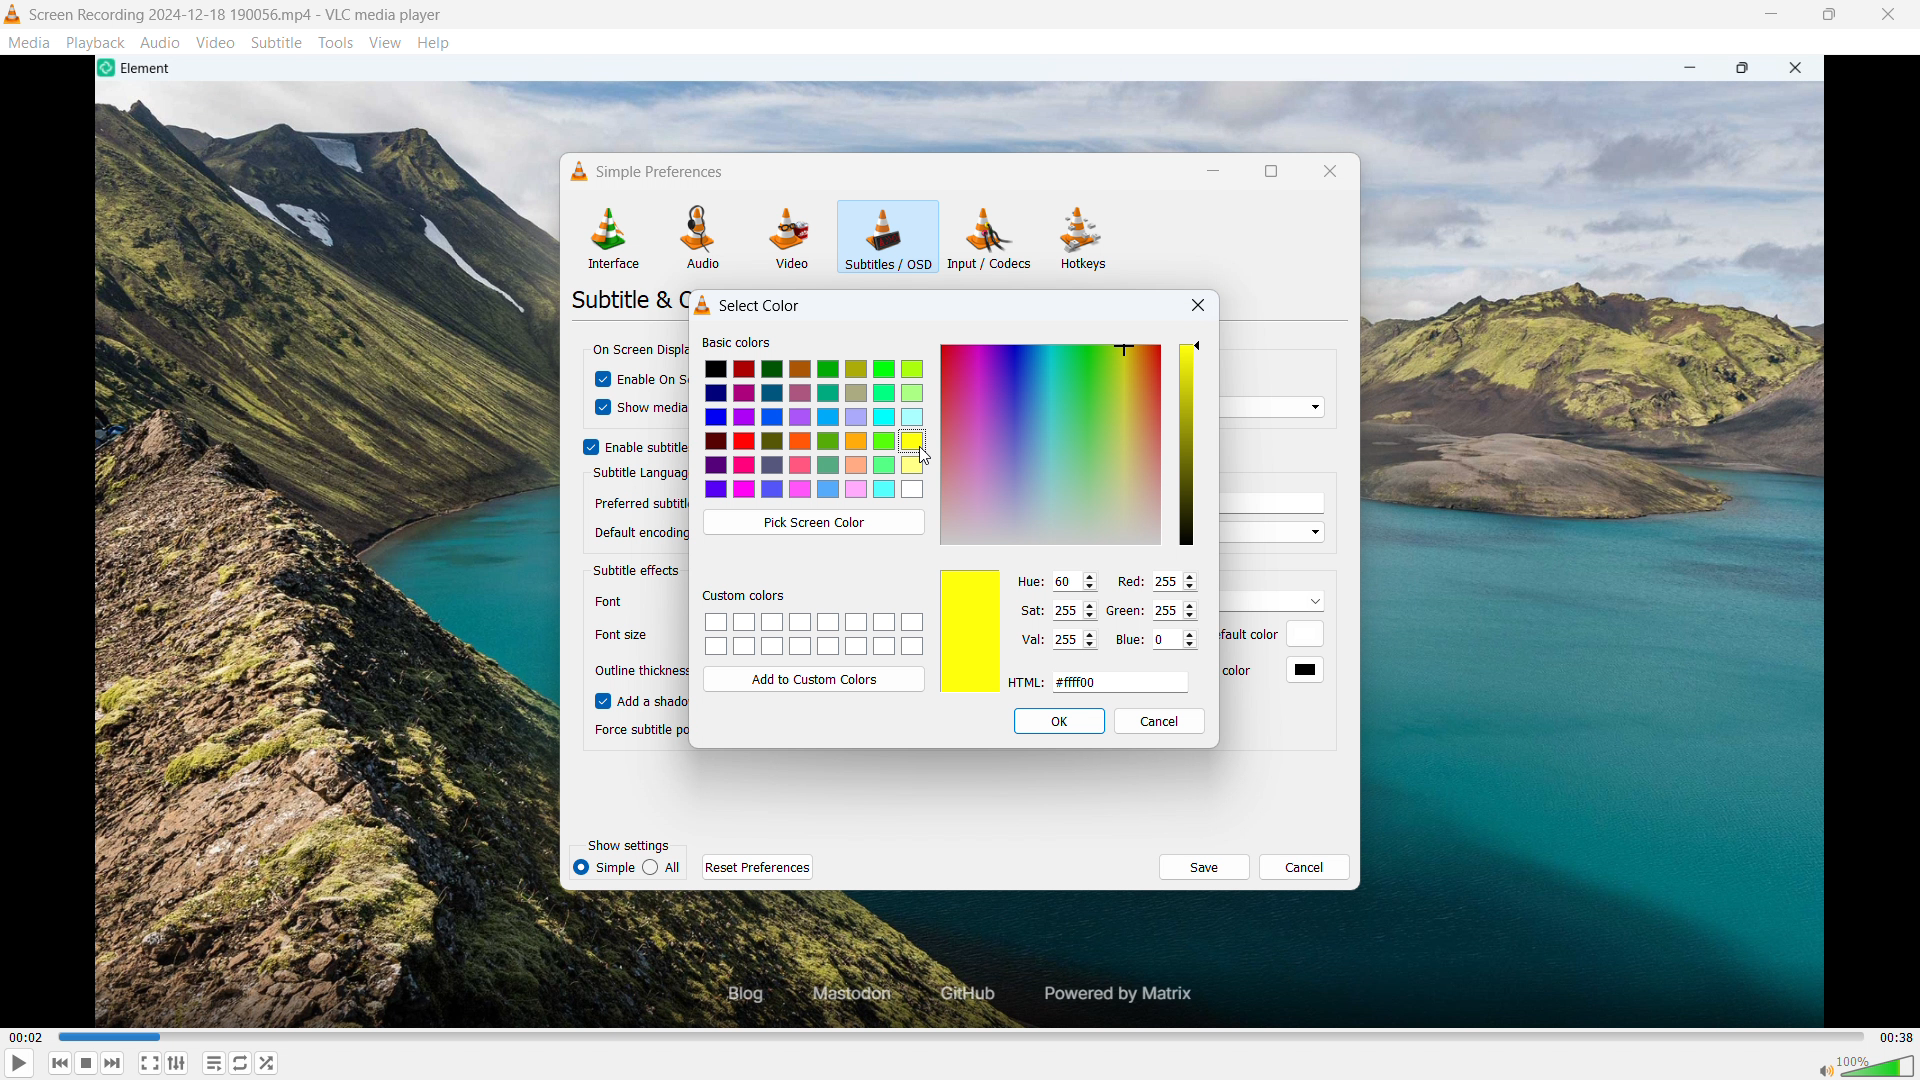 Image resolution: width=1920 pixels, height=1080 pixels. I want to click on , so click(621, 631).